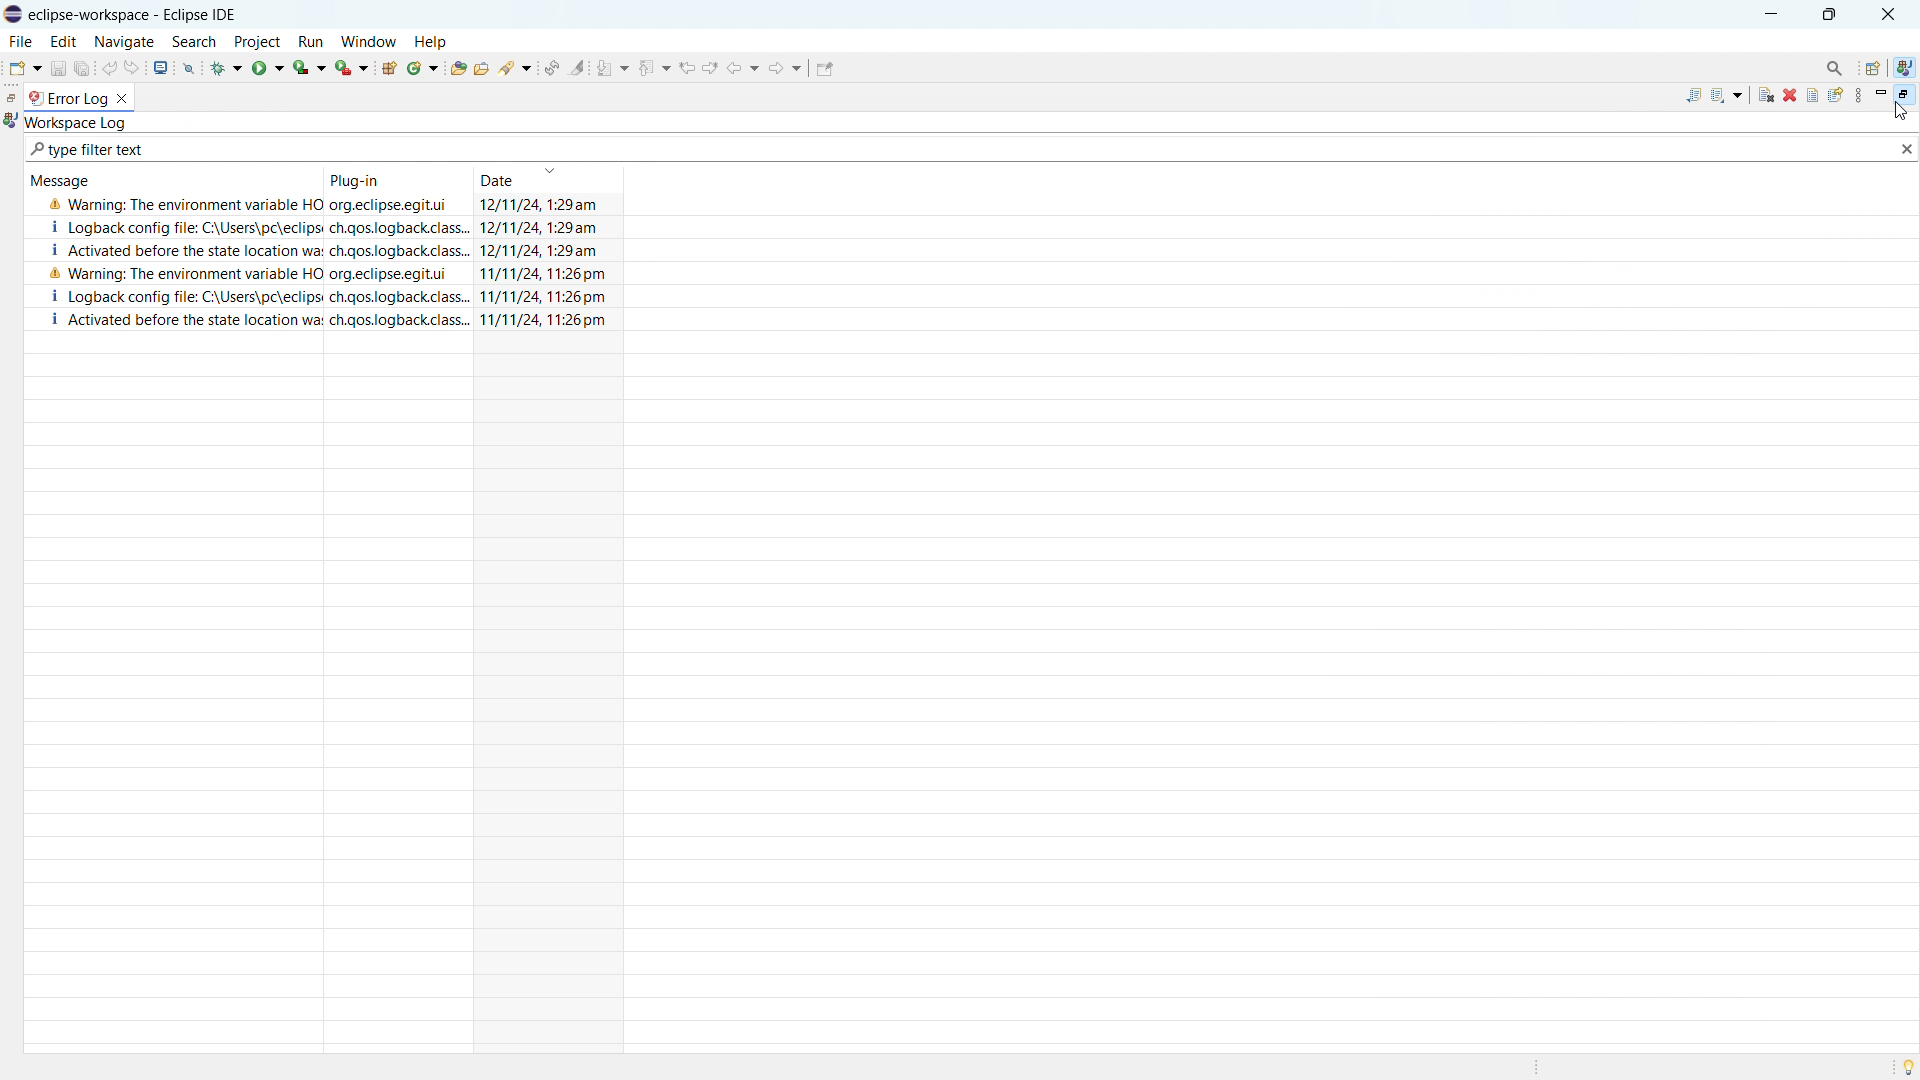  Describe the element at coordinates (784, 67) in the screenshot. I see `forward` at that location.